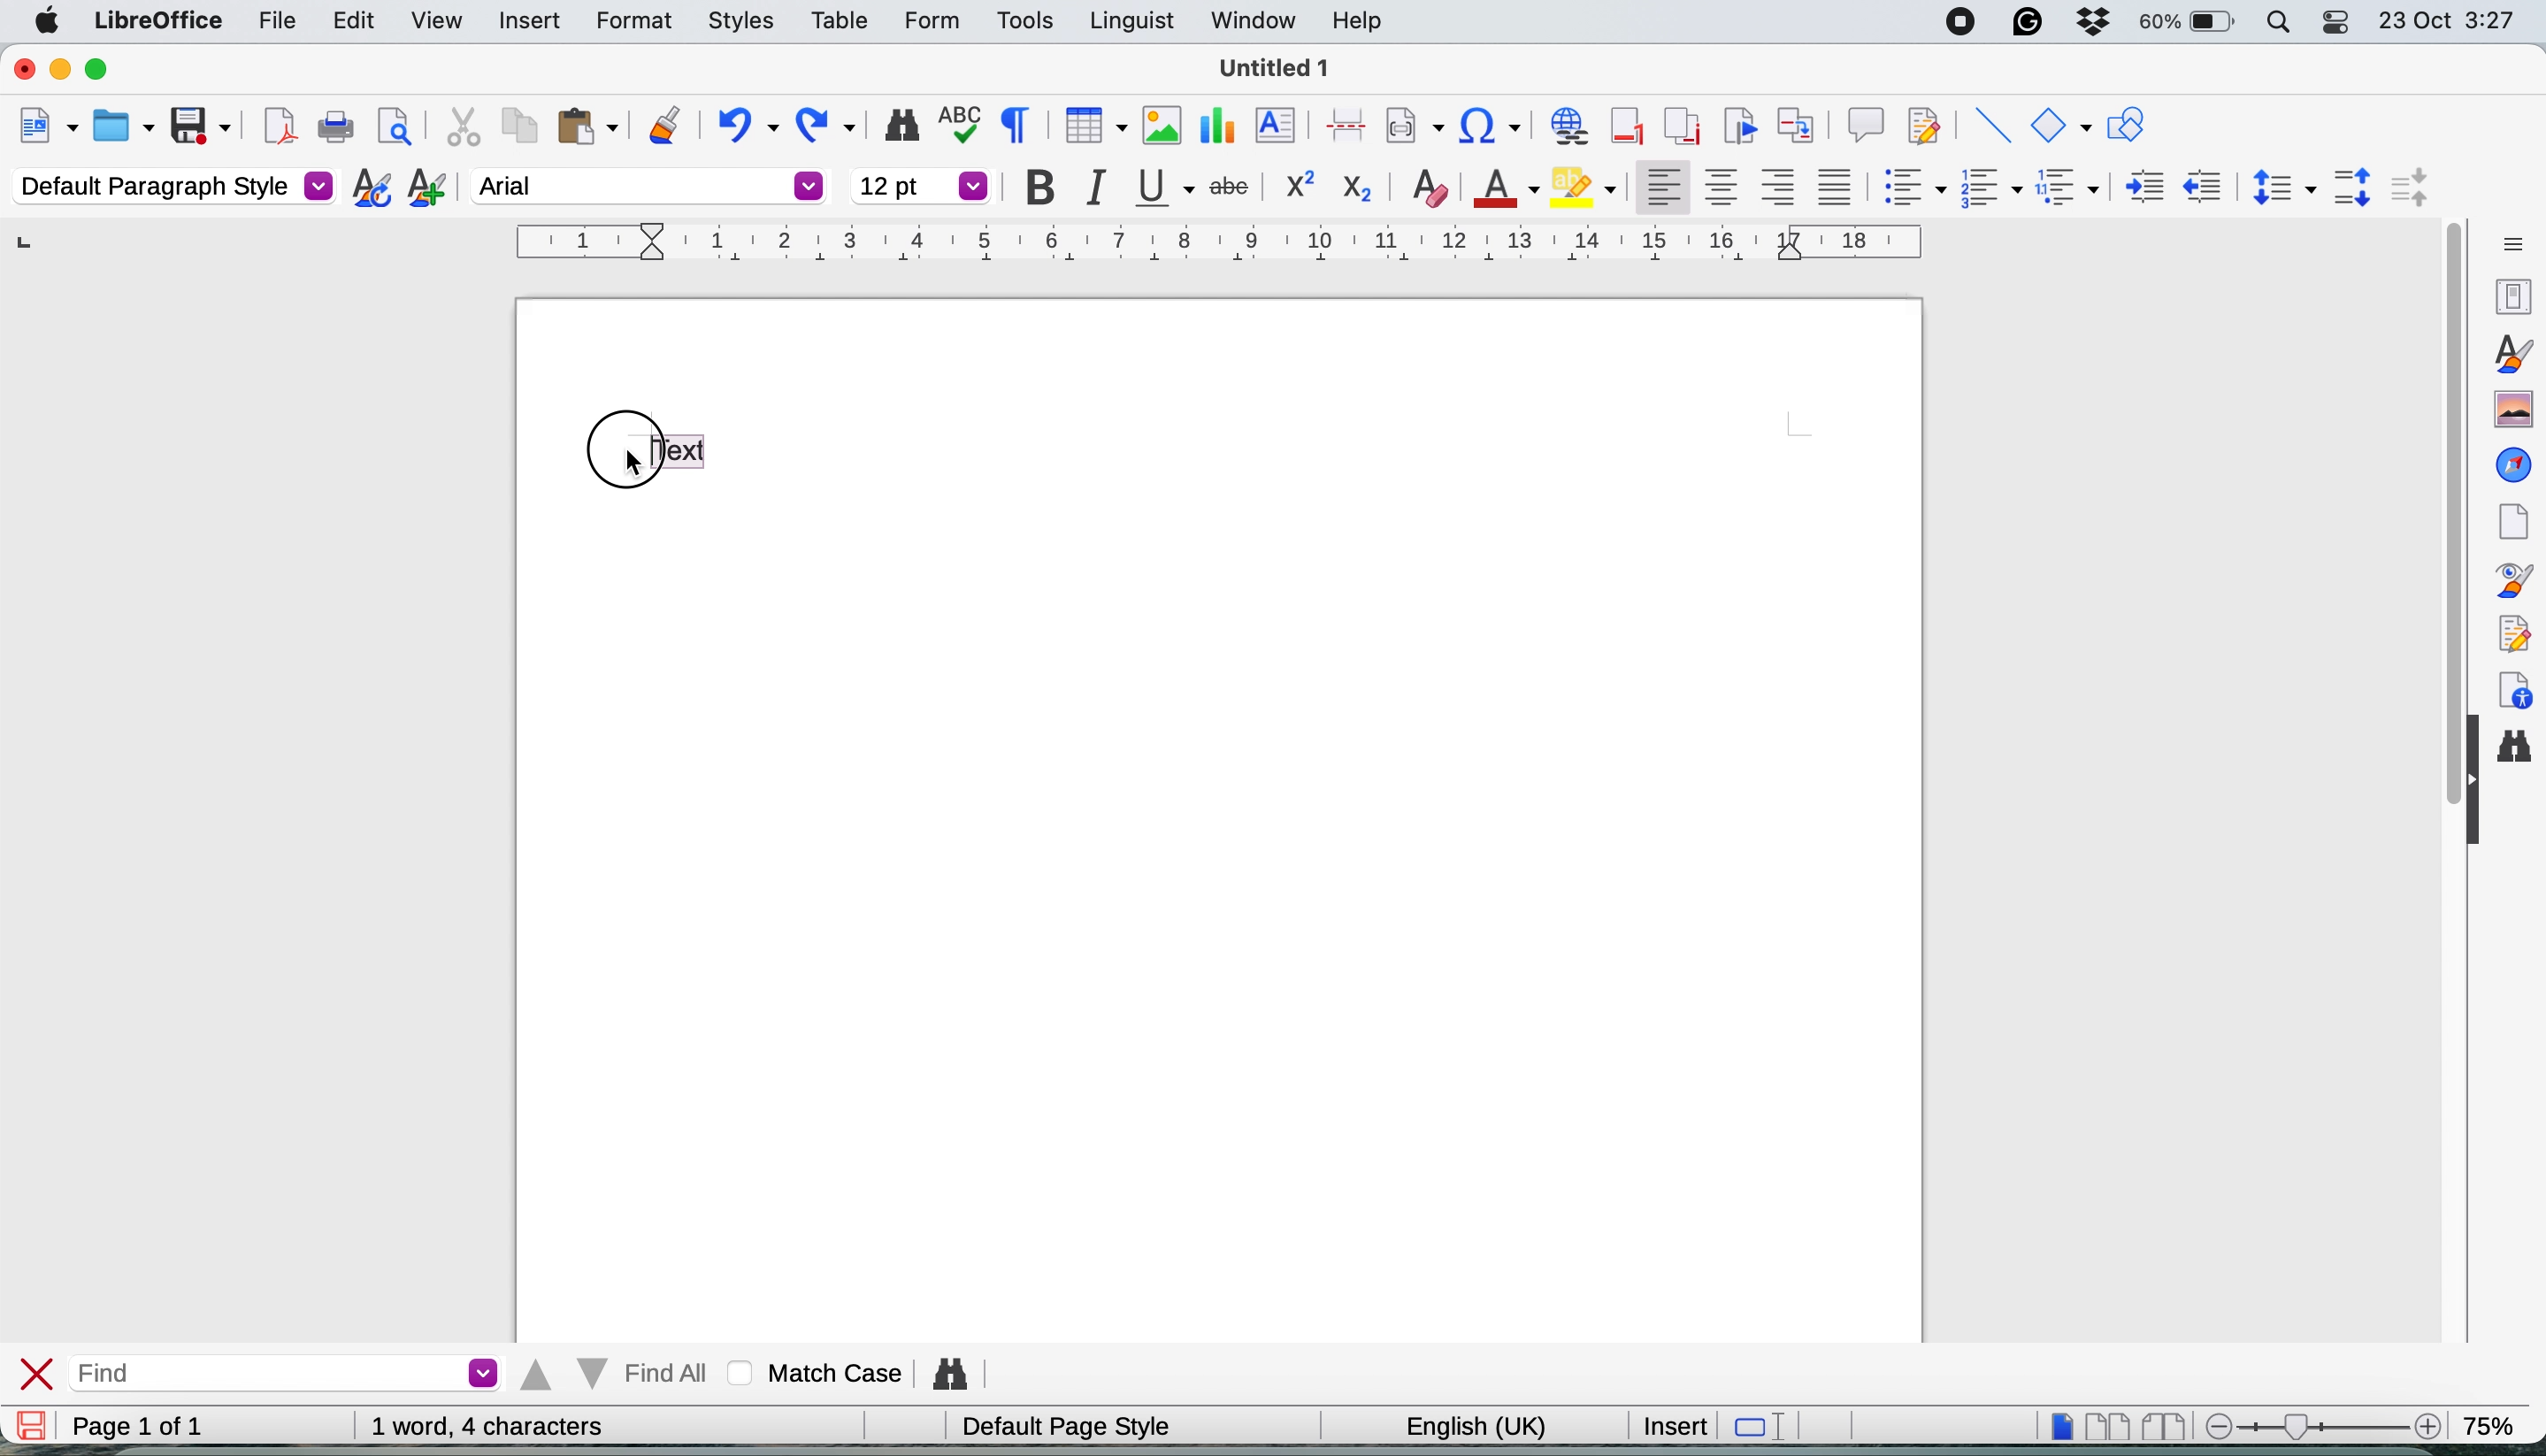 This screenshot has width=2546, height=1456. Describe the element at coordinates (1360, 186) in the screenshot. I see `sub script` at that location.